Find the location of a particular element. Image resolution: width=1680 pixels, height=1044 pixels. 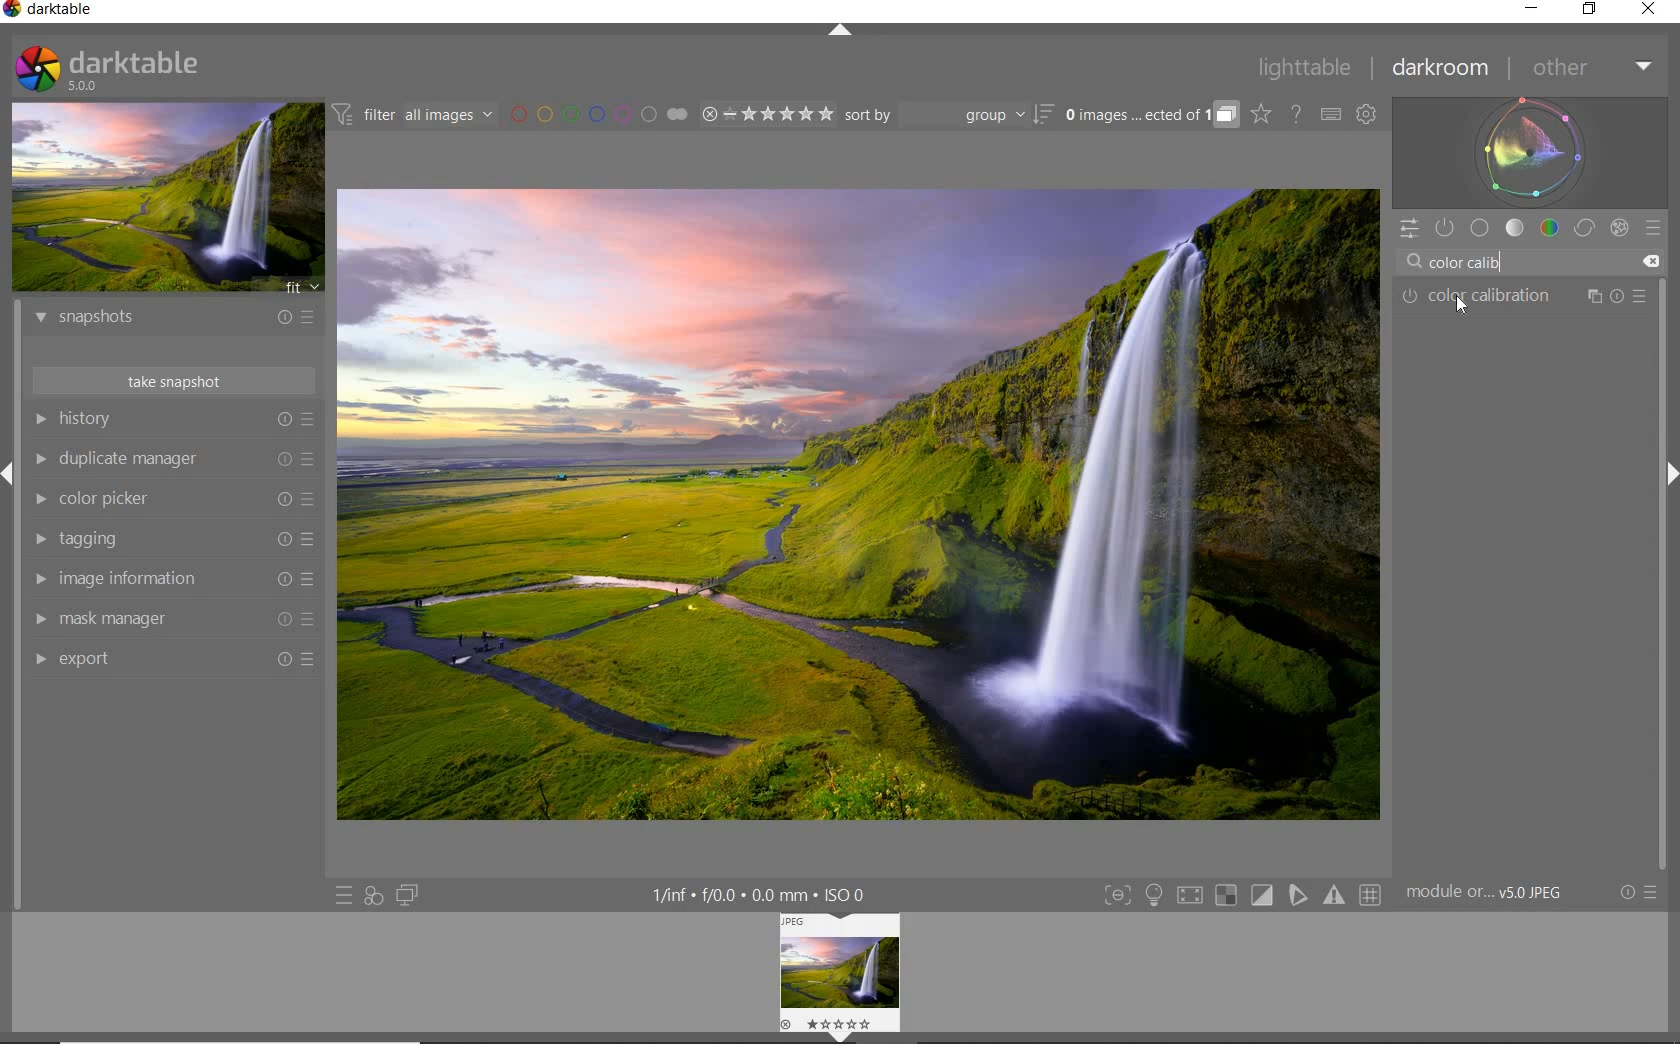

base is located at coordinates (1481, 227).